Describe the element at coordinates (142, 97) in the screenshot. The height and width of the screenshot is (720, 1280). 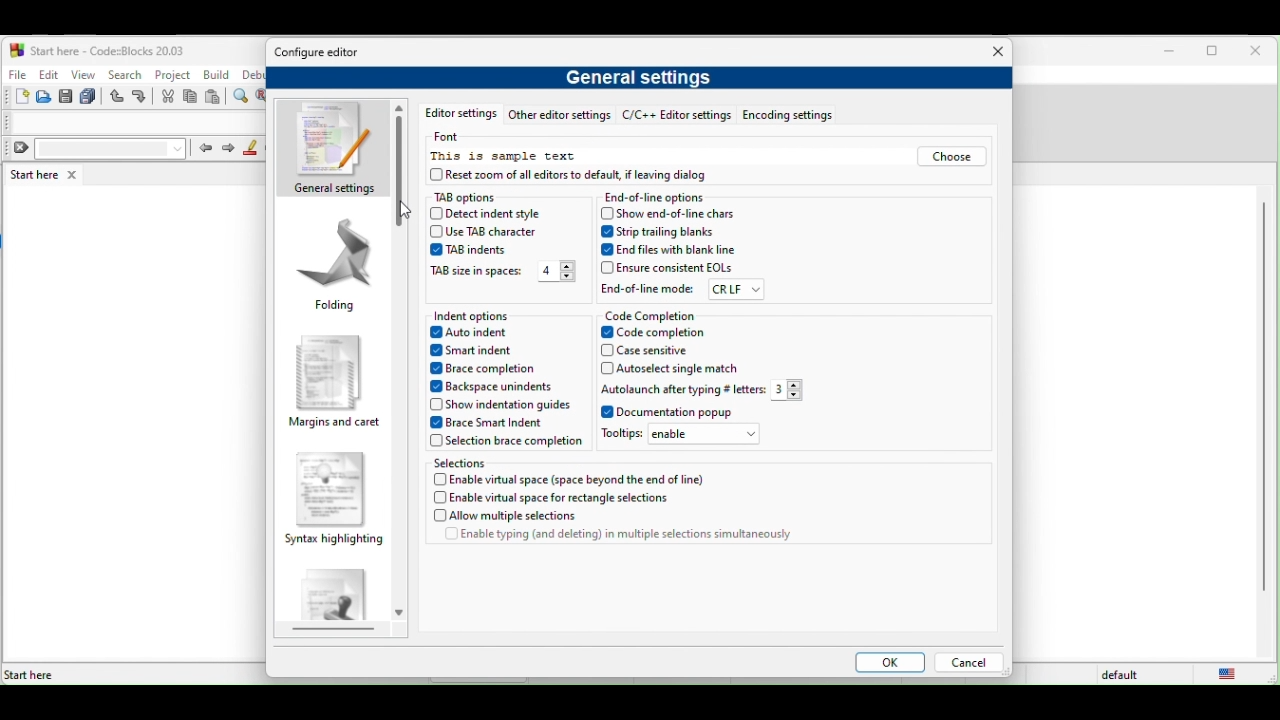
I see `redo` at that location.